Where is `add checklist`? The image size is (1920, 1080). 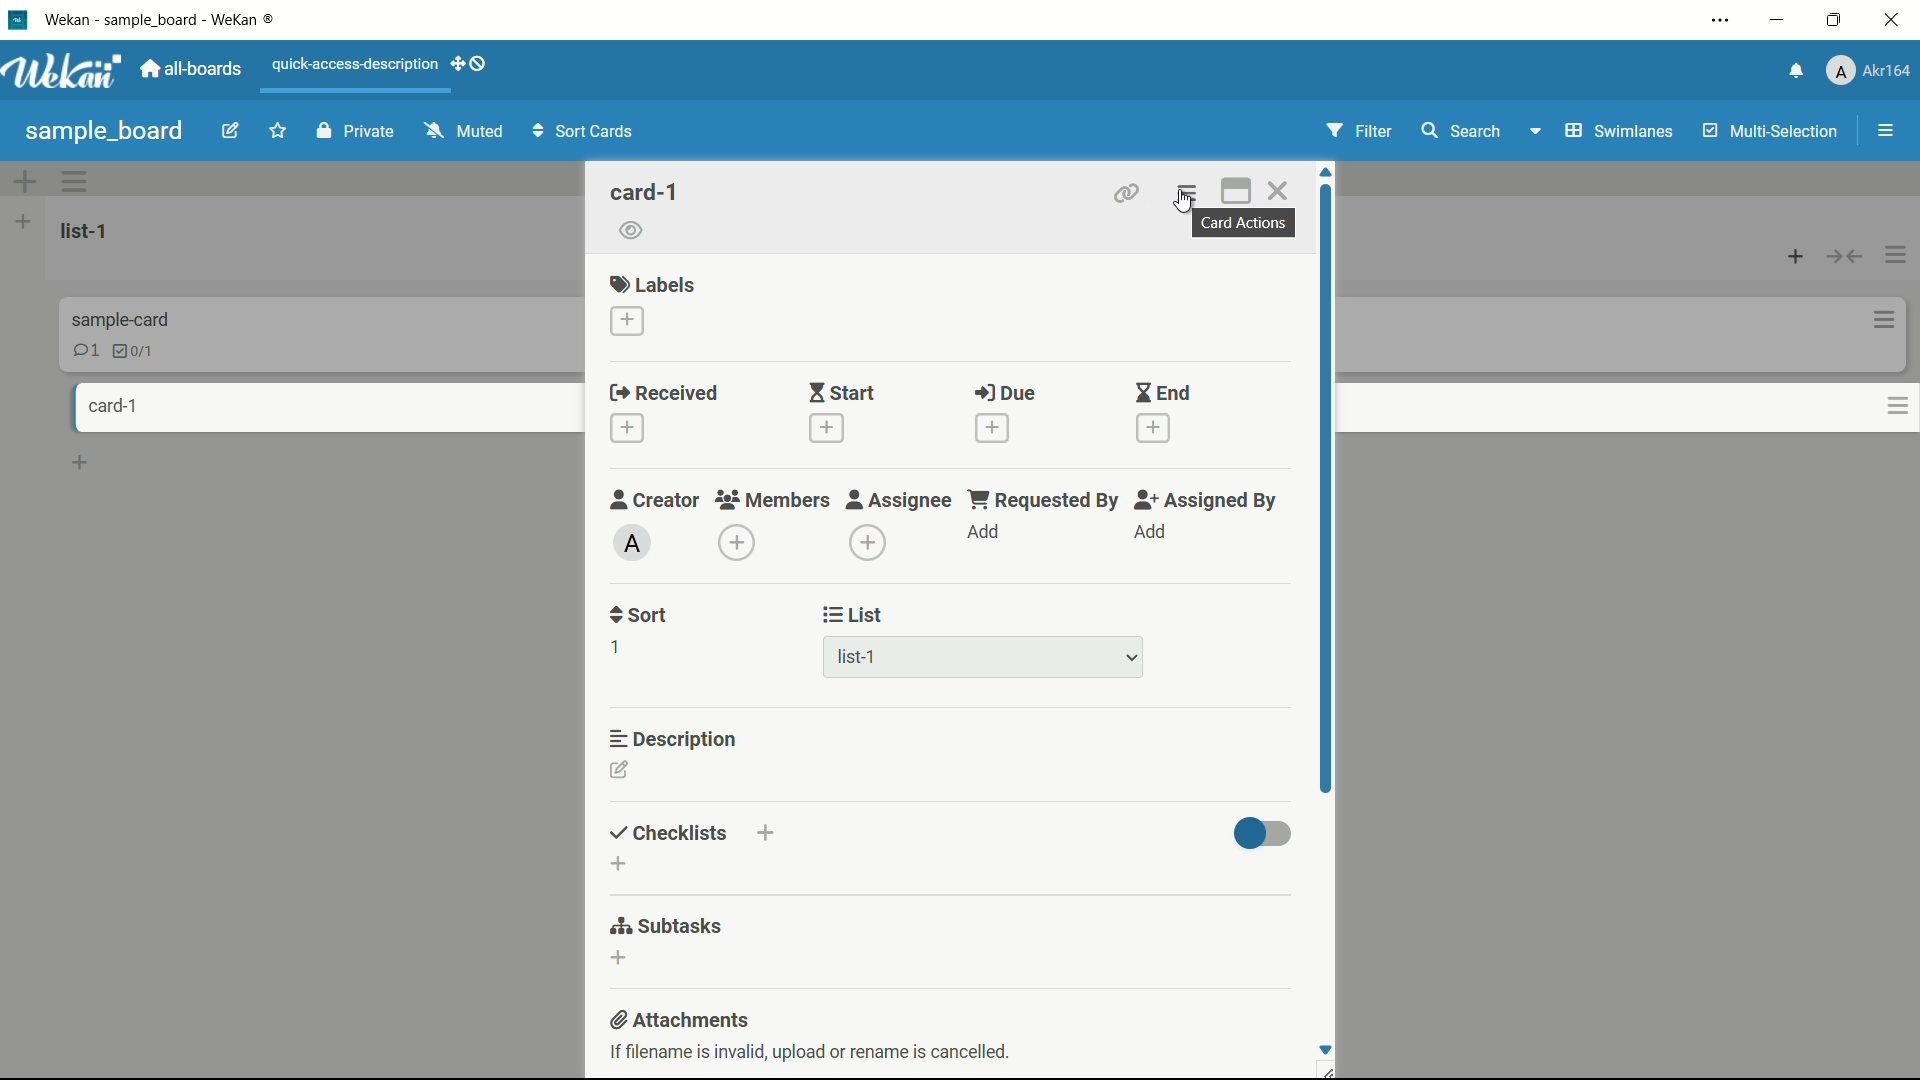 add checklist is located at coordinates (619, 864).